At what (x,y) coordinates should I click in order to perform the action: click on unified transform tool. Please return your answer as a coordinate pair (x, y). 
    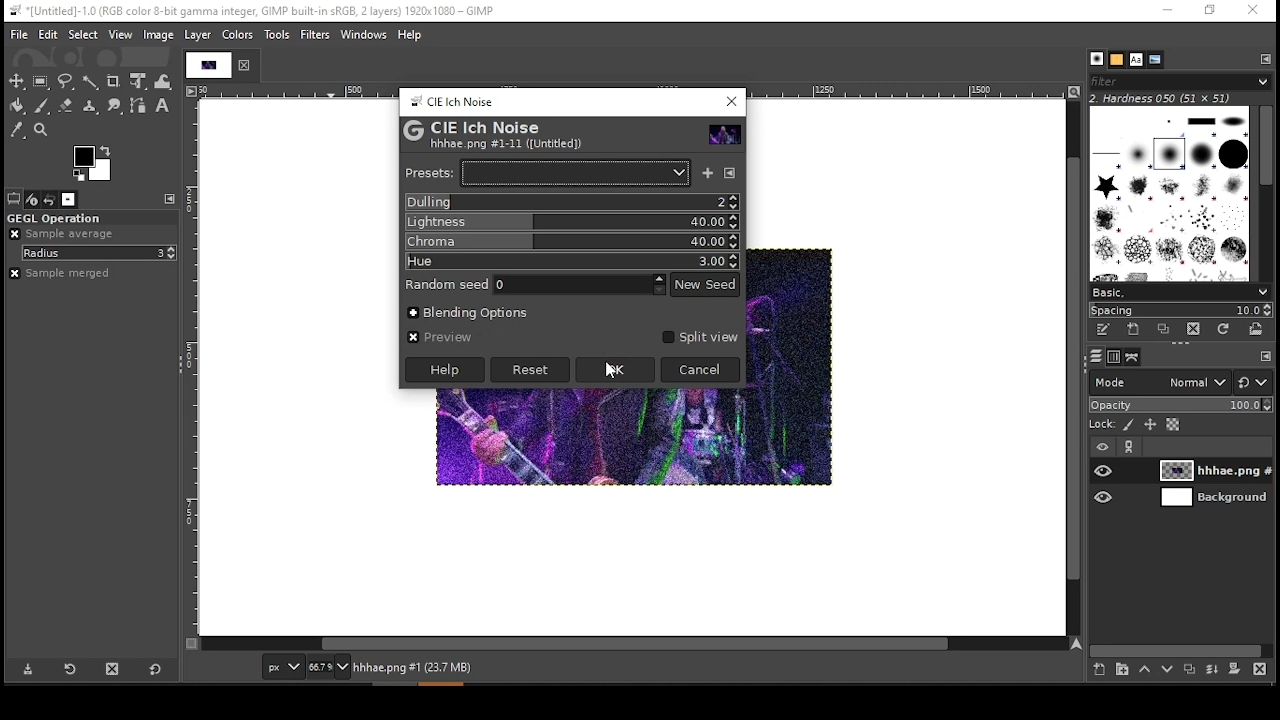
    Looking at the image, I should click on (138, 81).